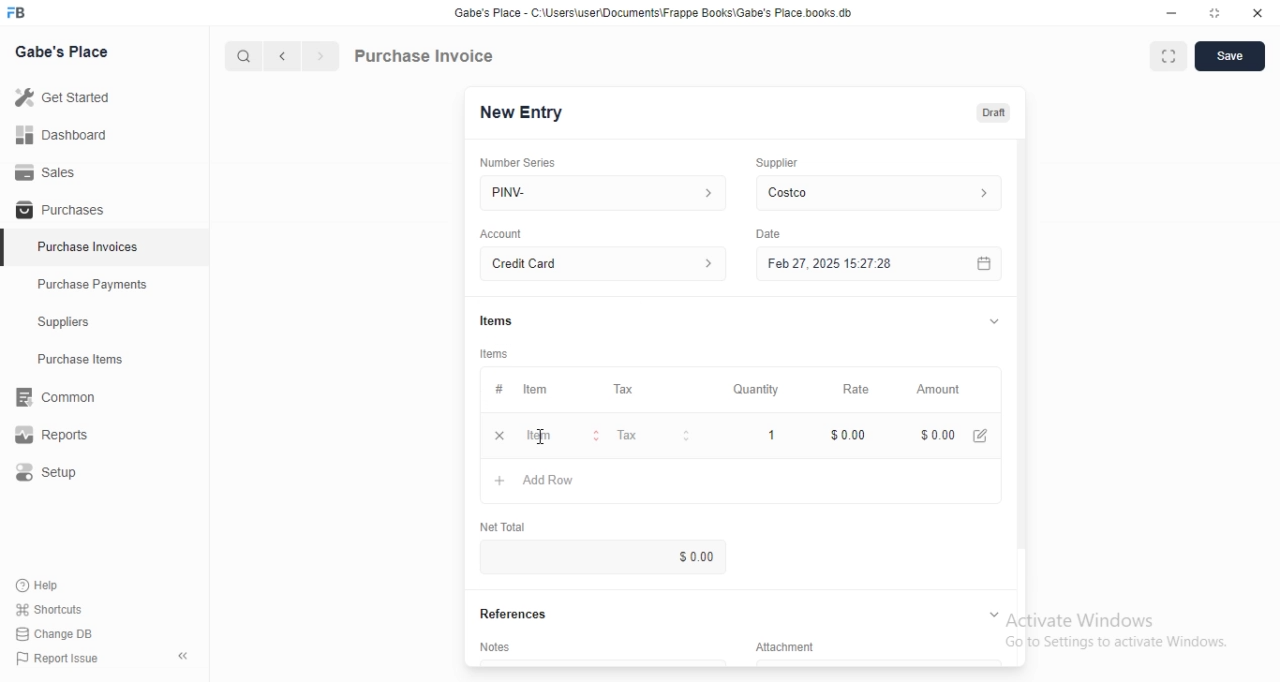  What do you see at coordinates (425, 55) in the screenshot?
I see `Purchase Invoice` at bounding box center [425, 55].